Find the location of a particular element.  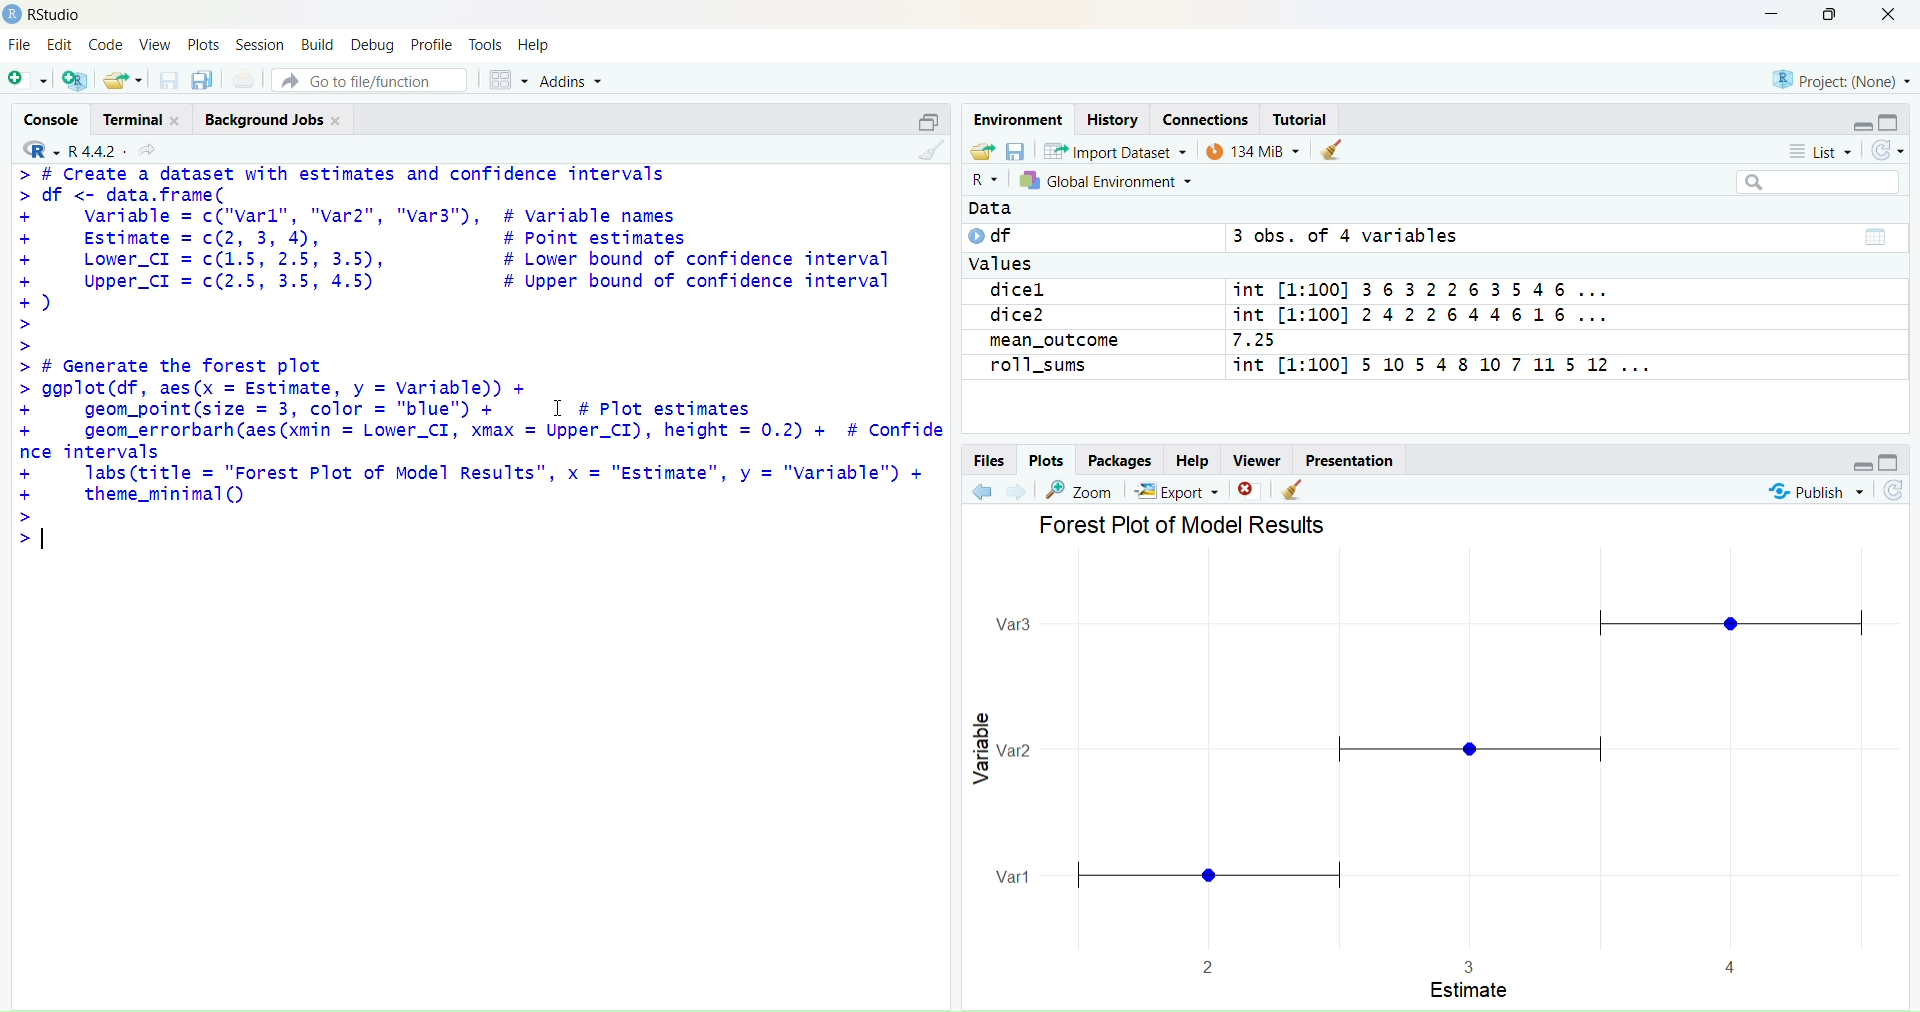

Presentation is located at coordinates (1349, 461).